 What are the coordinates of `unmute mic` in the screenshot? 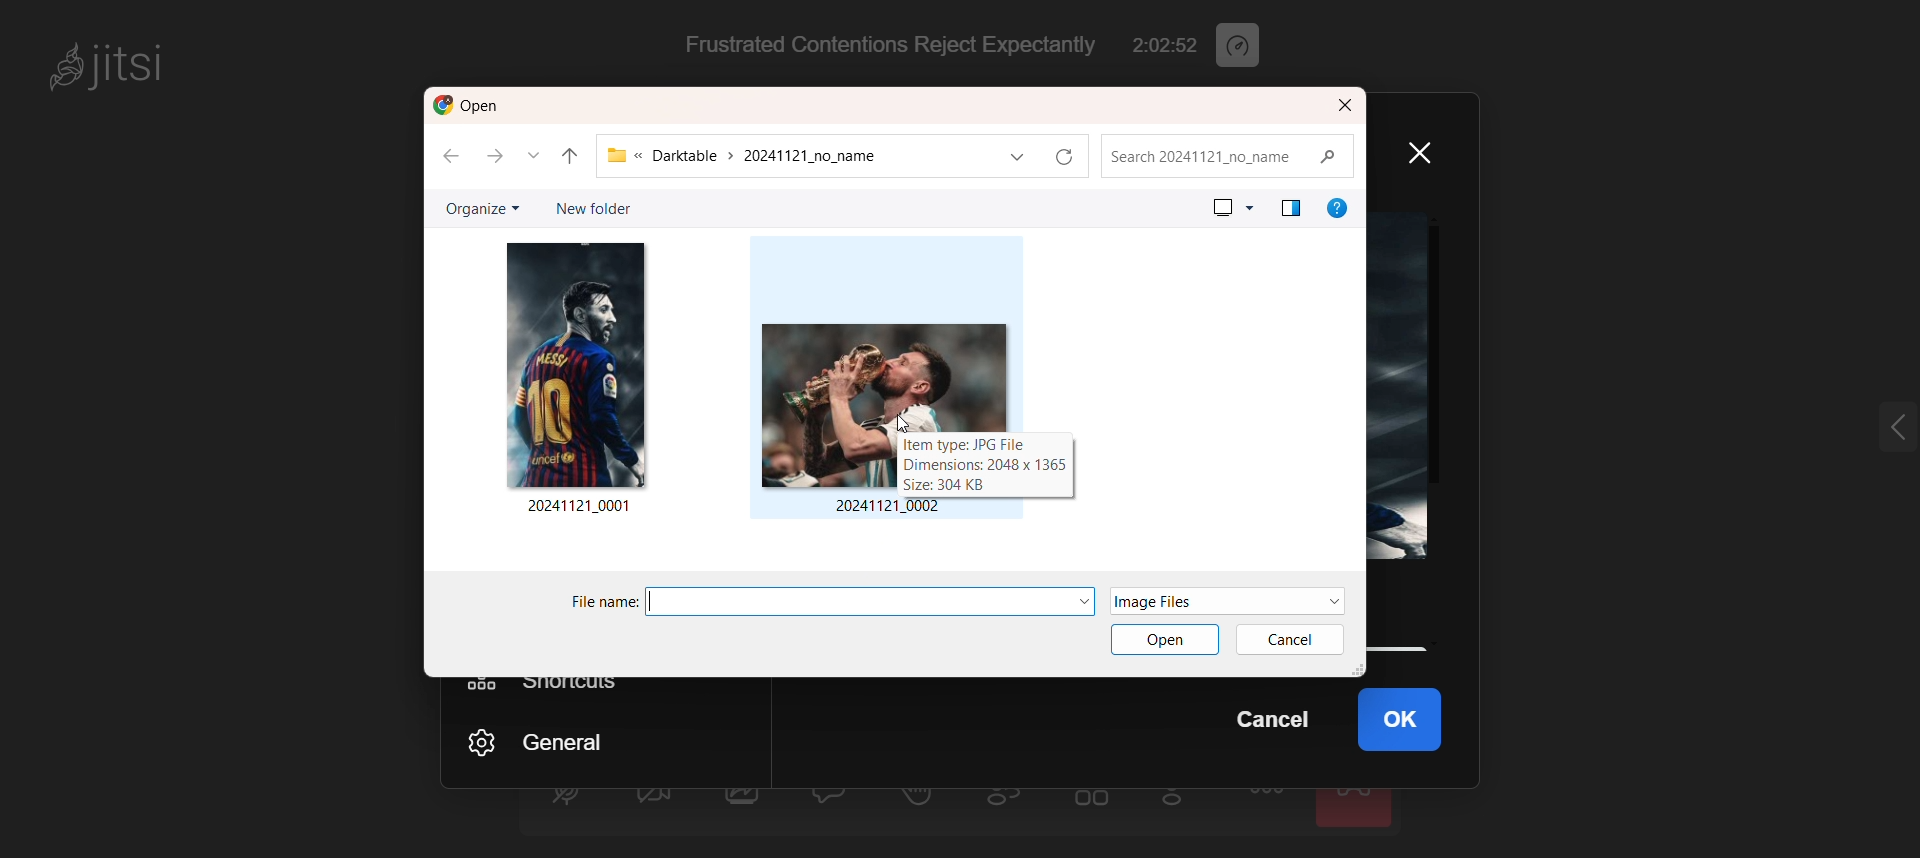 It's located at (565, 800).